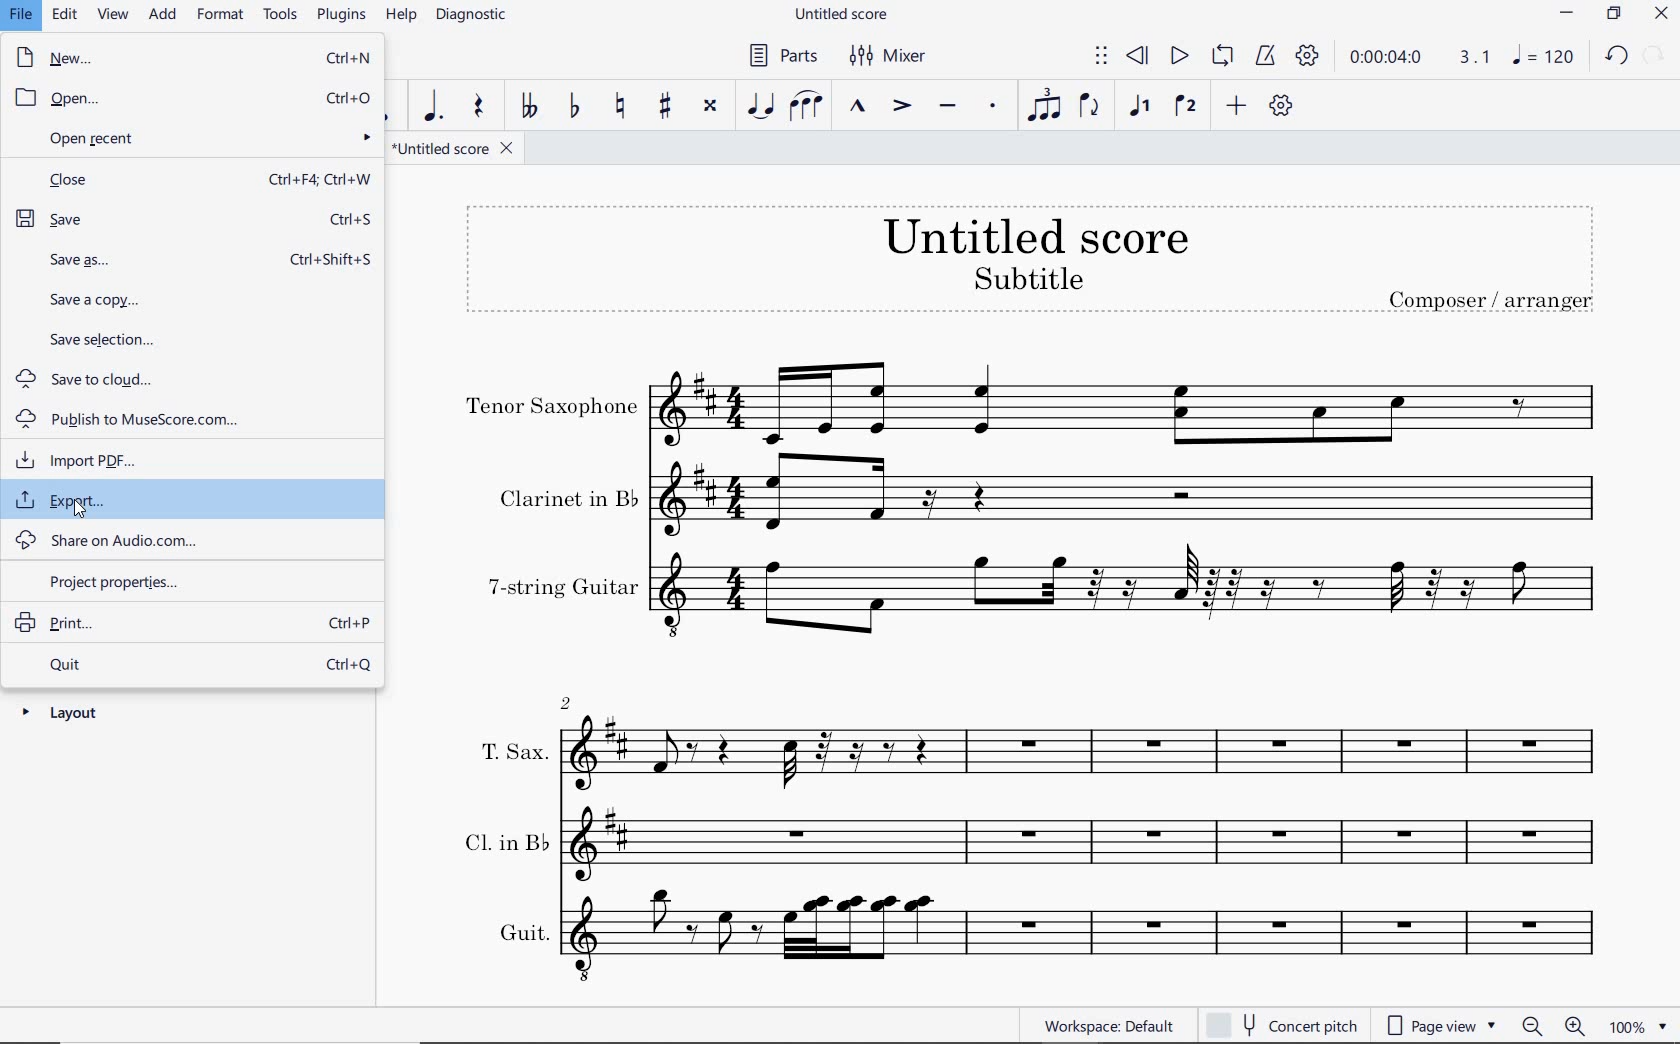 This screenshot has height=1044, width=1680. Describe the element at coordinates (1613, 15) in the screenshot. I see `RESTORE DOWN` at that location.